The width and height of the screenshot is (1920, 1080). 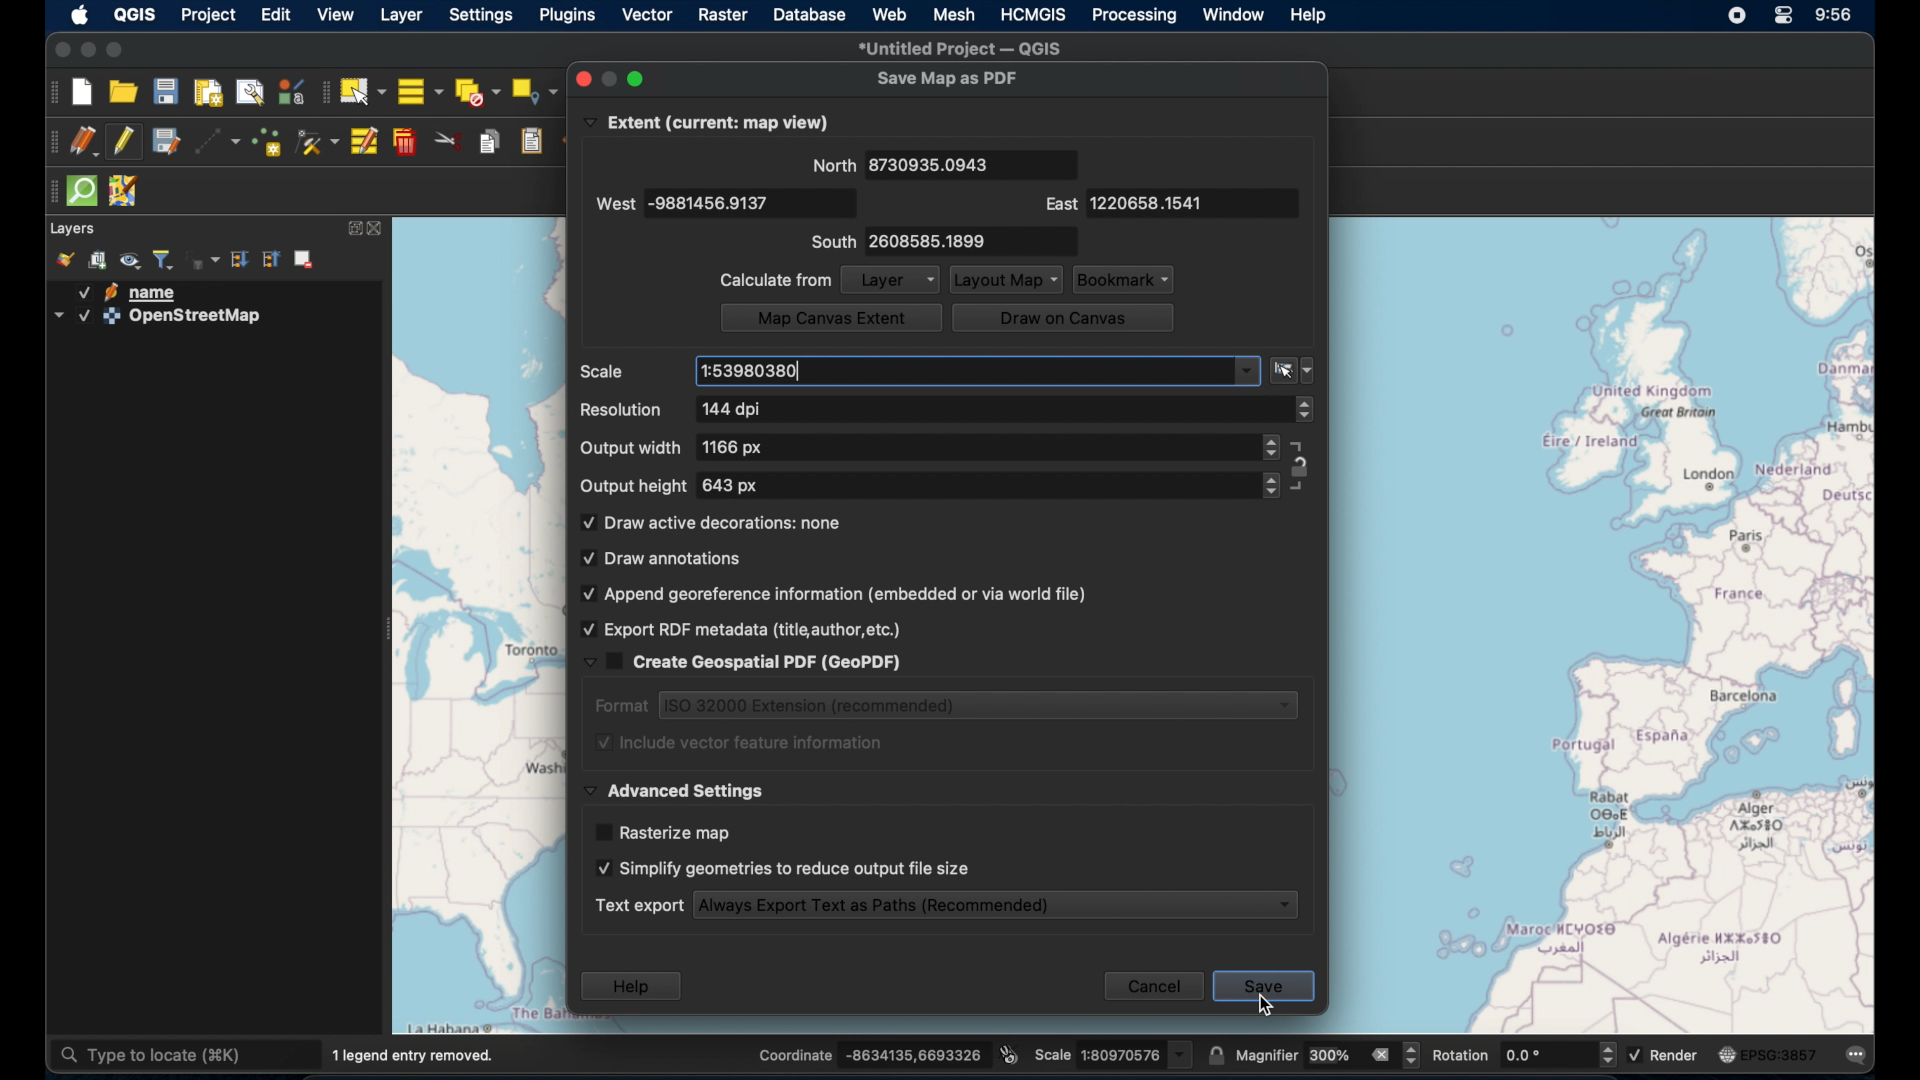 I want to click on render, so click(x=1666, y=1053).